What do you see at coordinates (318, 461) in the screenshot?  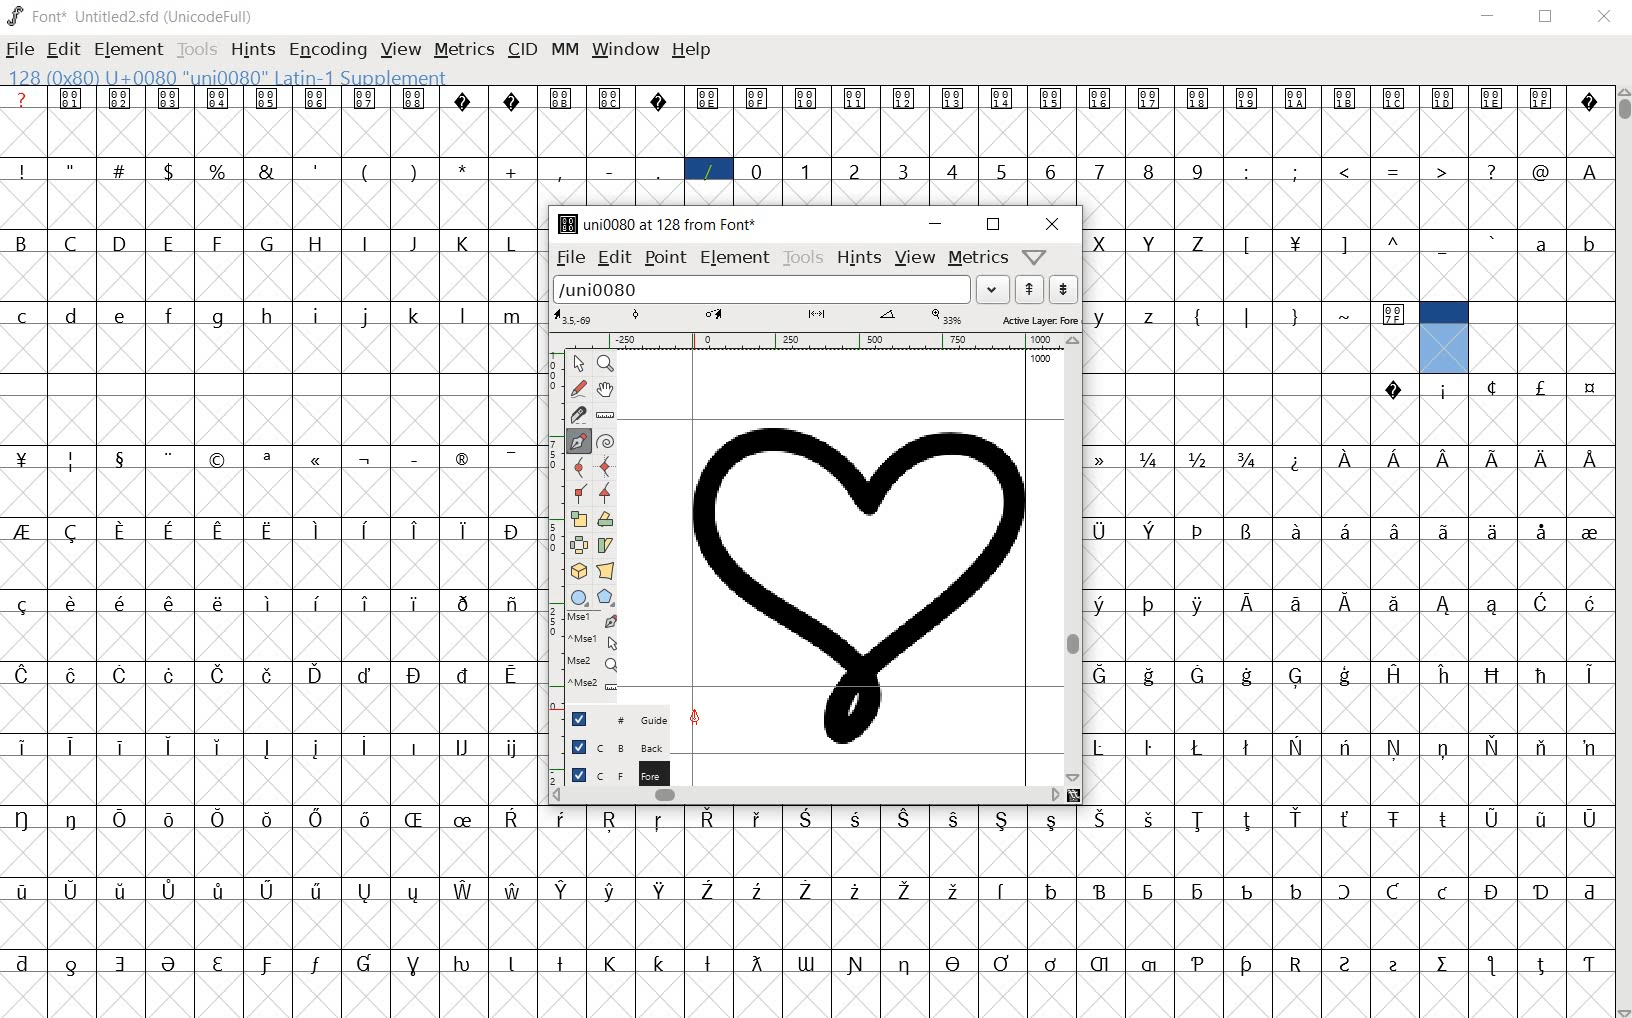 I see `glyph` at bounding box center [318, 461].